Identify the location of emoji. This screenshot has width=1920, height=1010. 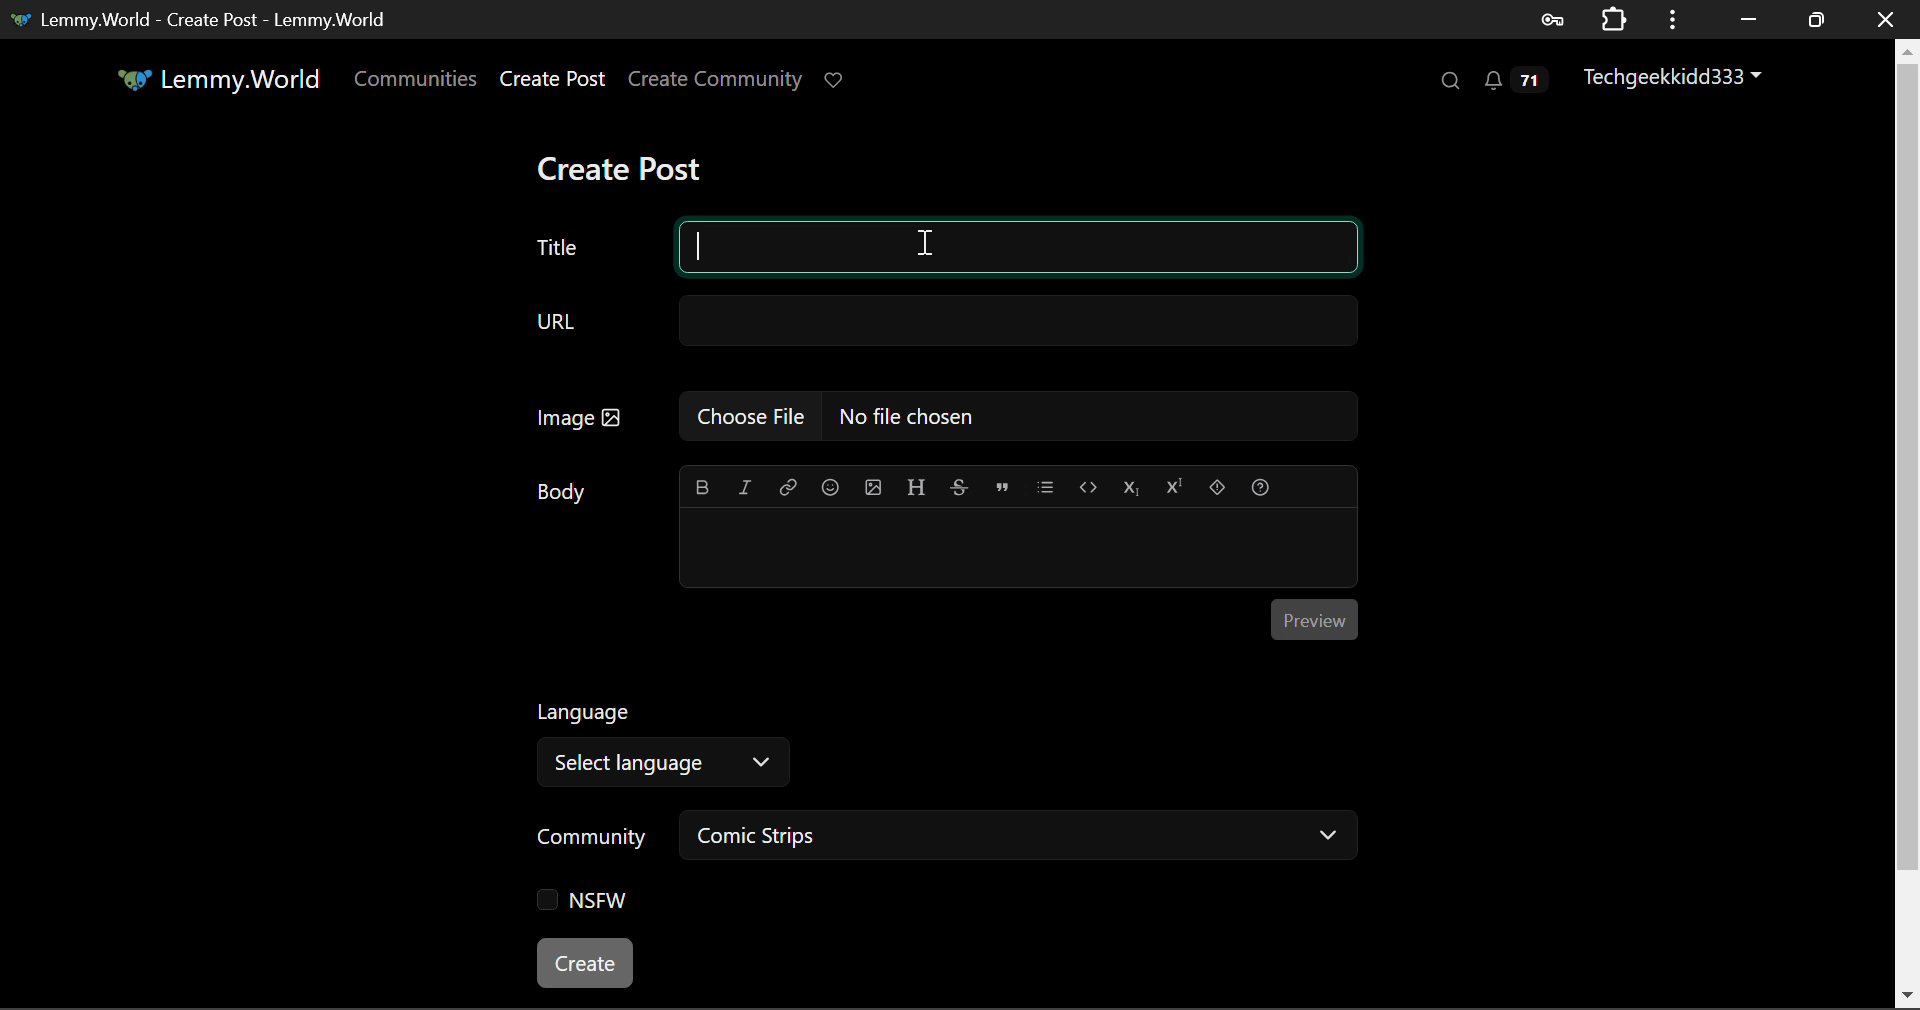
(827, 483).